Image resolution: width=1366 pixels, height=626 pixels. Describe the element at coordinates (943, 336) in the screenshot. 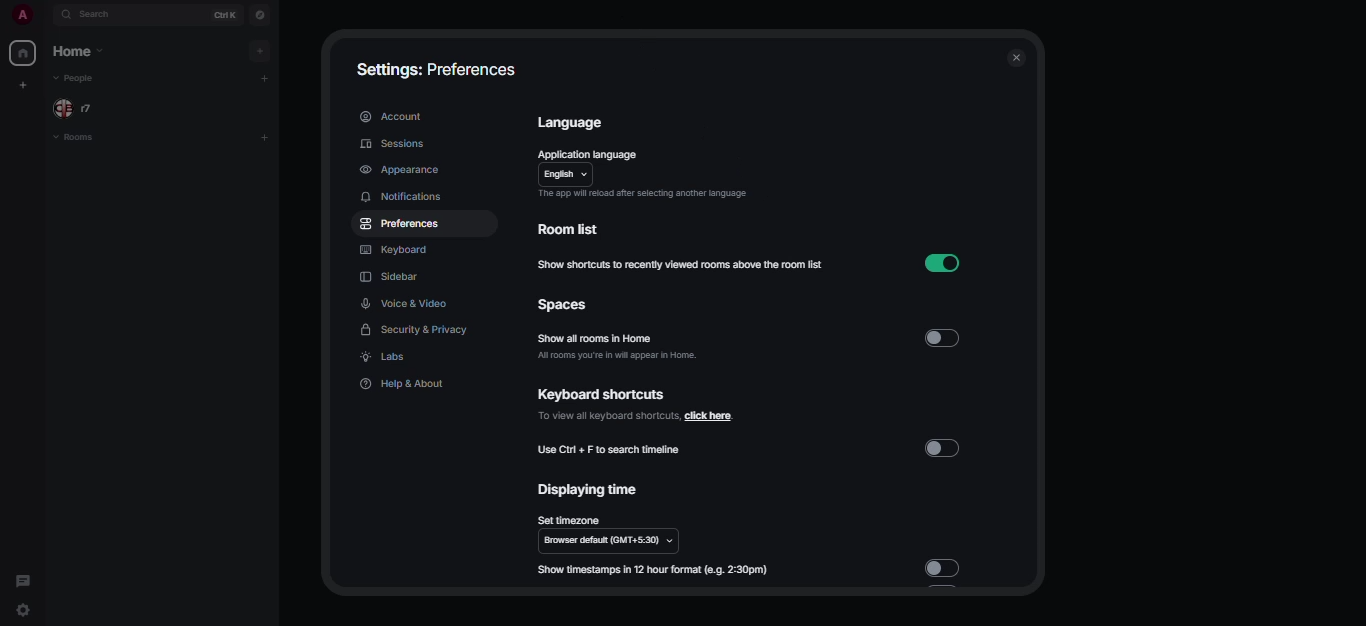

I see `disabled` at that location.